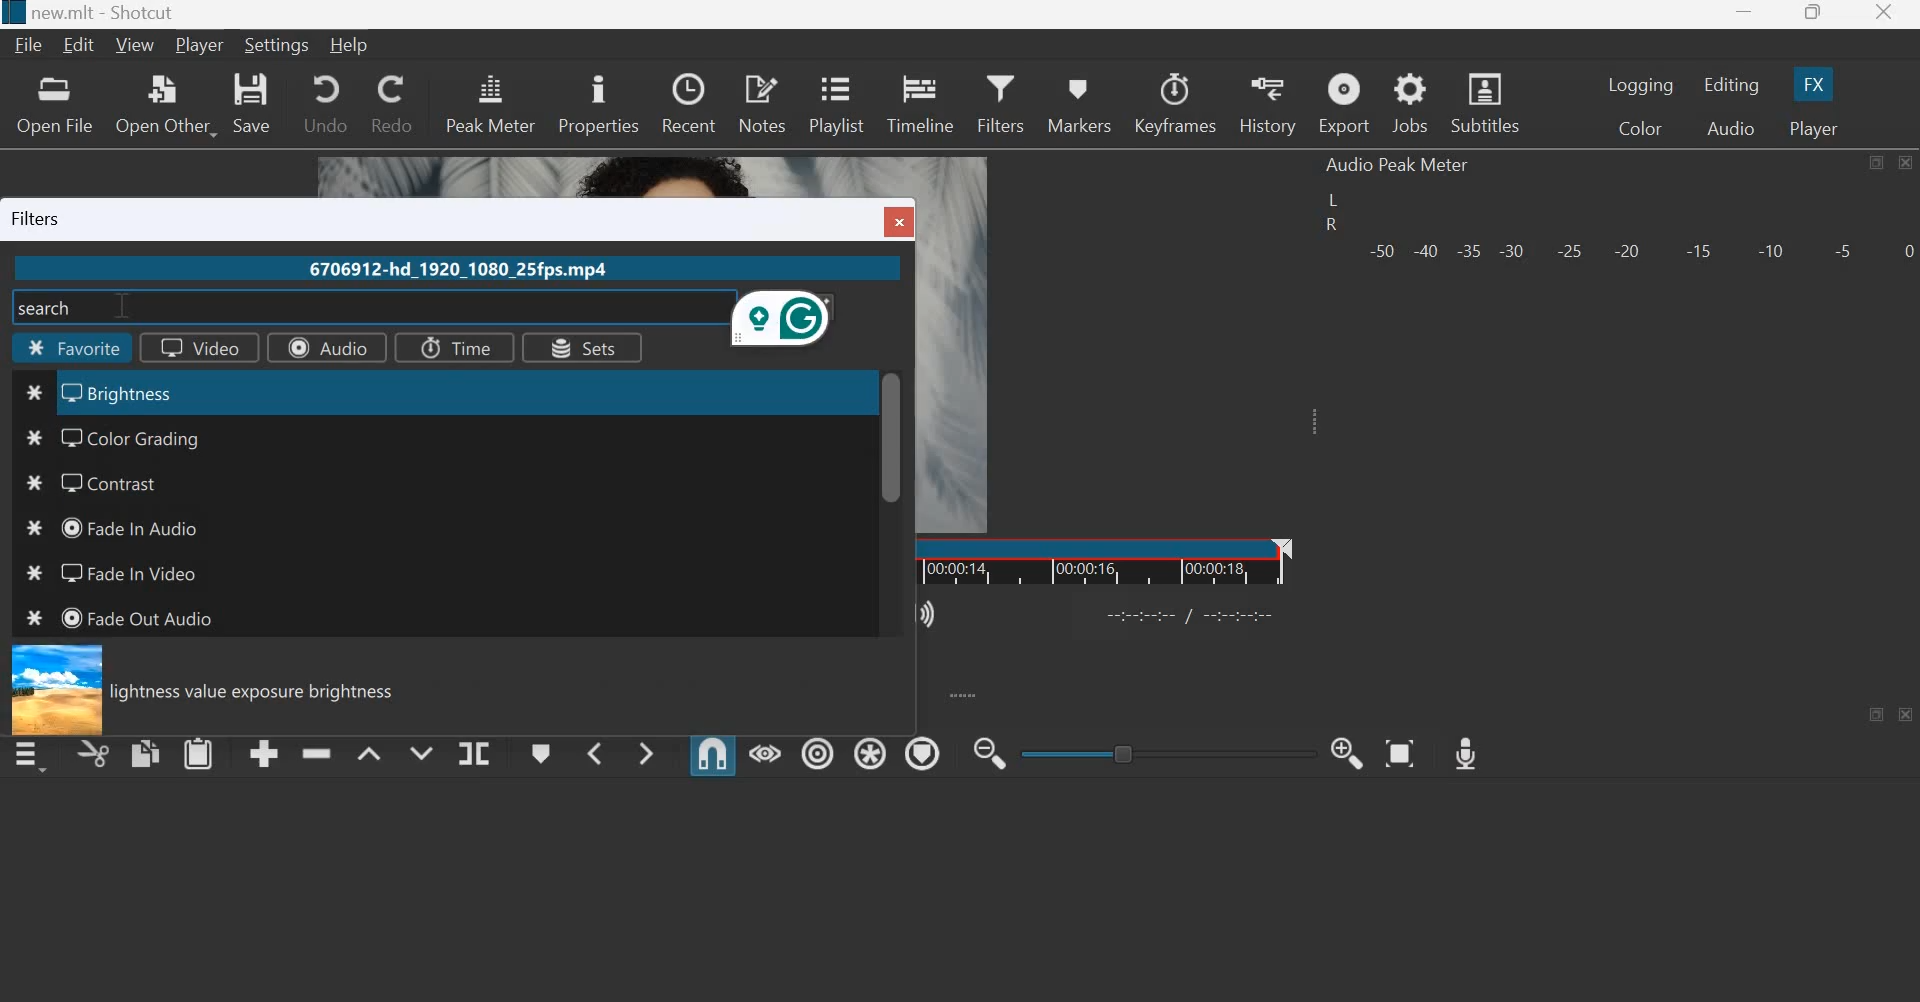 This screenshot has width=1920, height=1002. I want to click on paste, so click(199, 752).